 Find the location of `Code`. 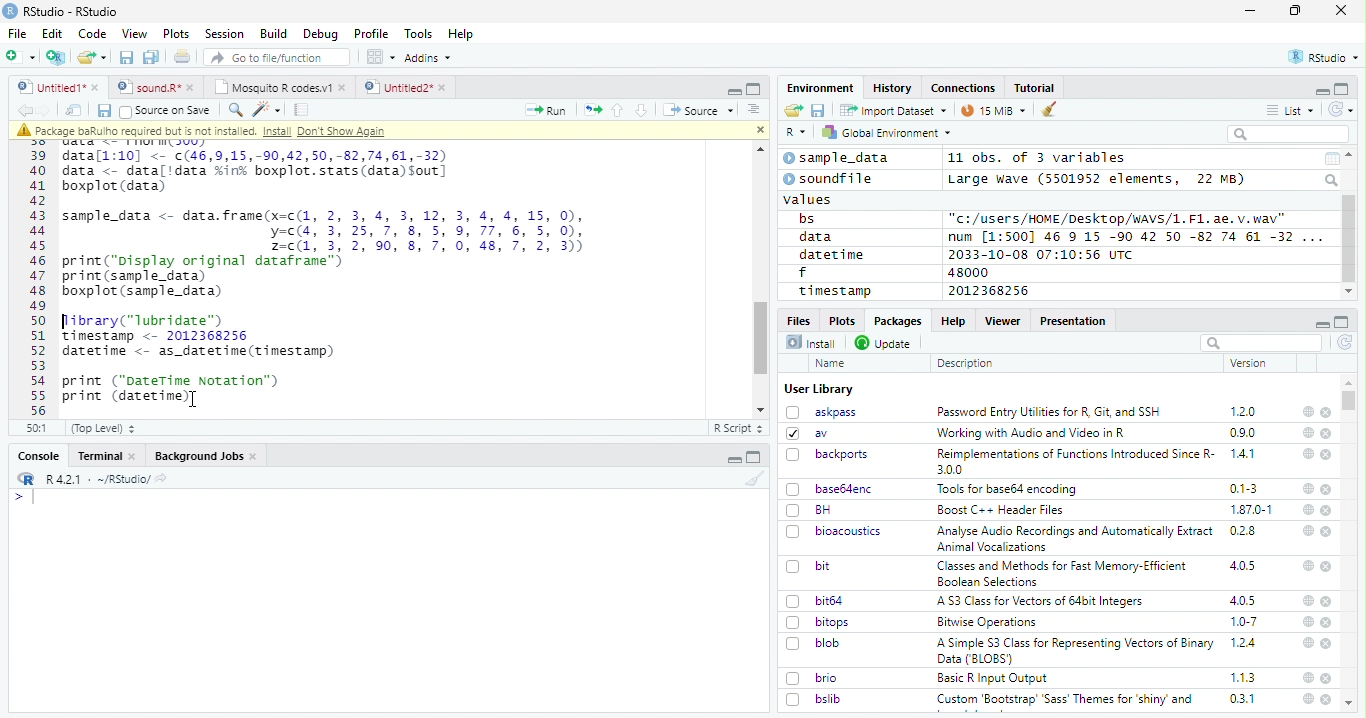

Code is located at coordinates (91, 34).